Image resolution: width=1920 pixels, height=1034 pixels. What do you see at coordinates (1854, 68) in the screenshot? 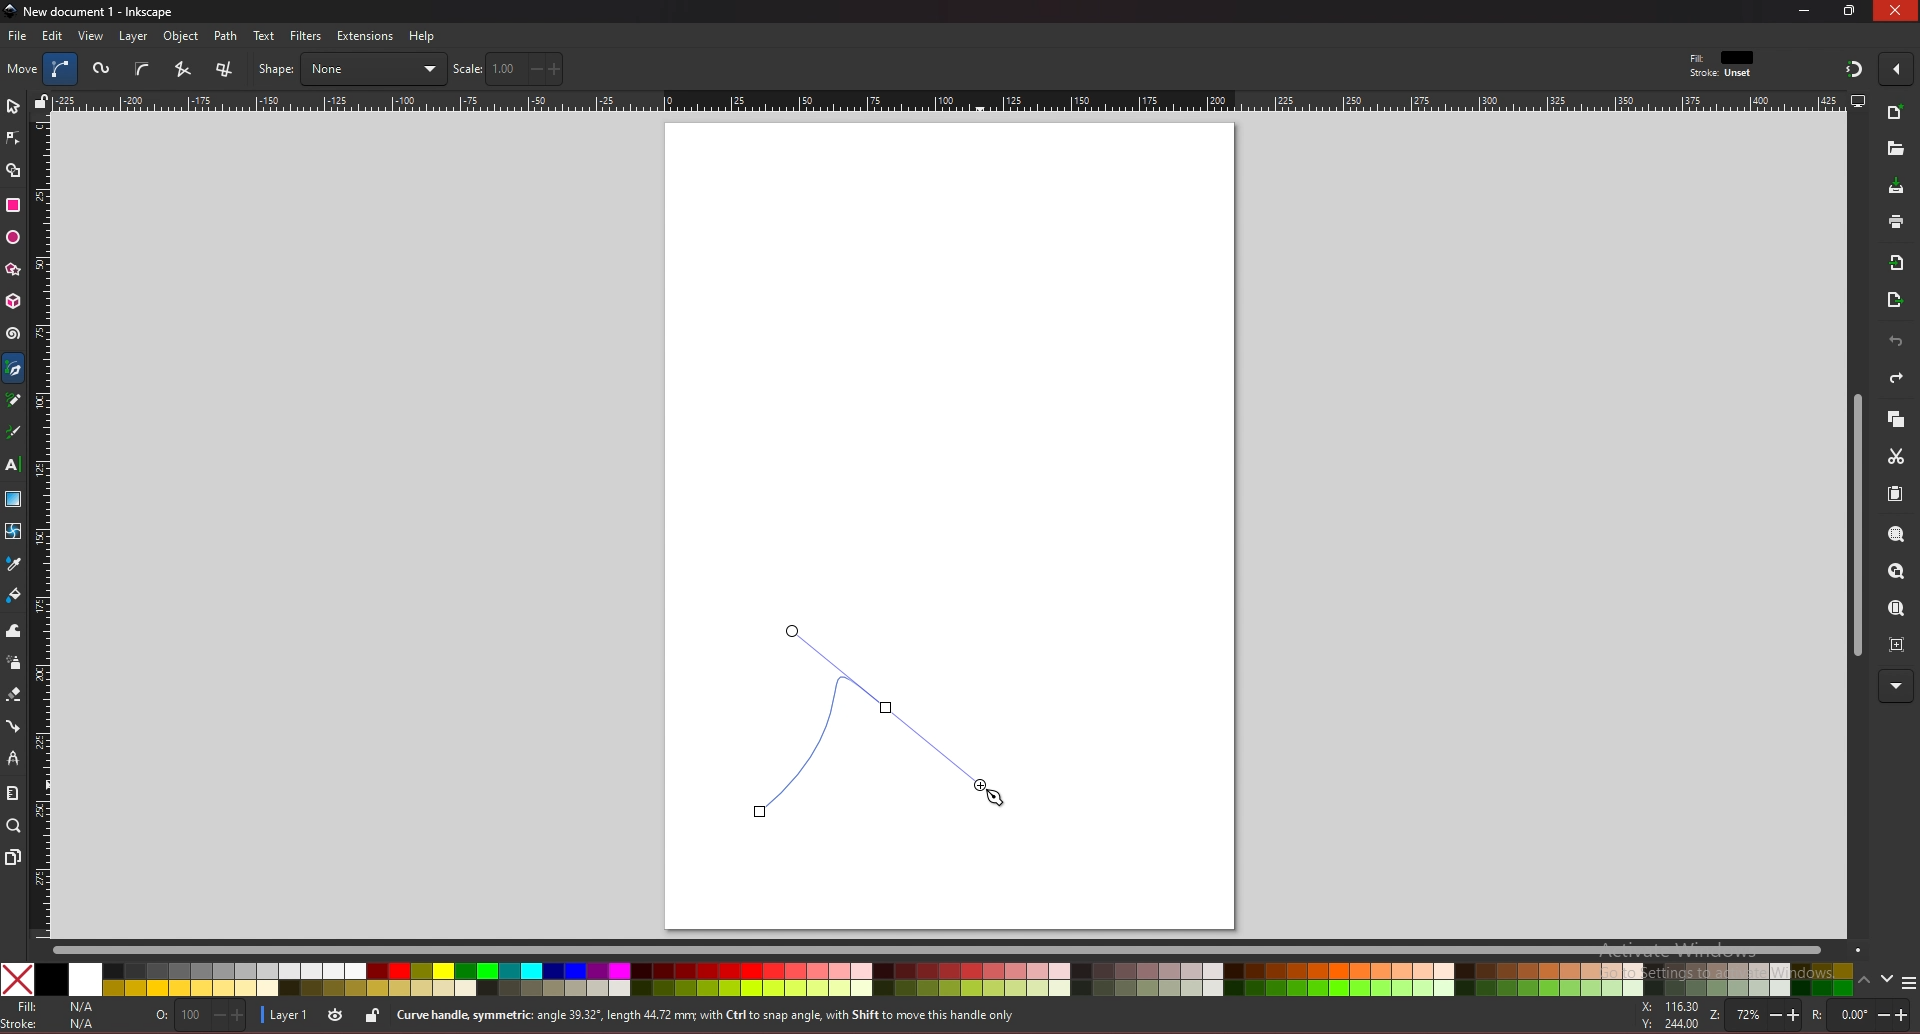
I see `snapping` at bounding box center [1854, 68].